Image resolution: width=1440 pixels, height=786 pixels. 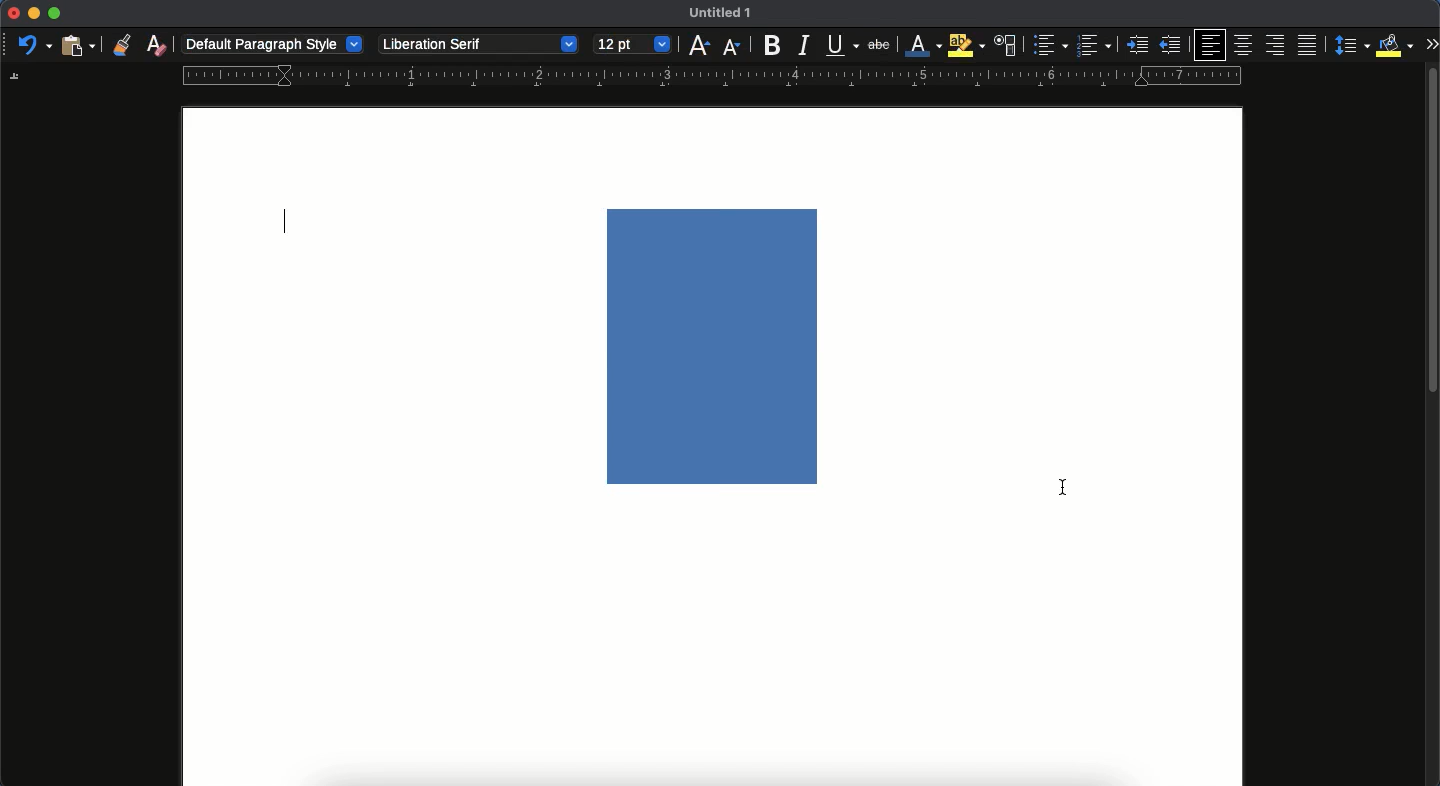 I want to click on fill color, so click(x=1390, y=46).